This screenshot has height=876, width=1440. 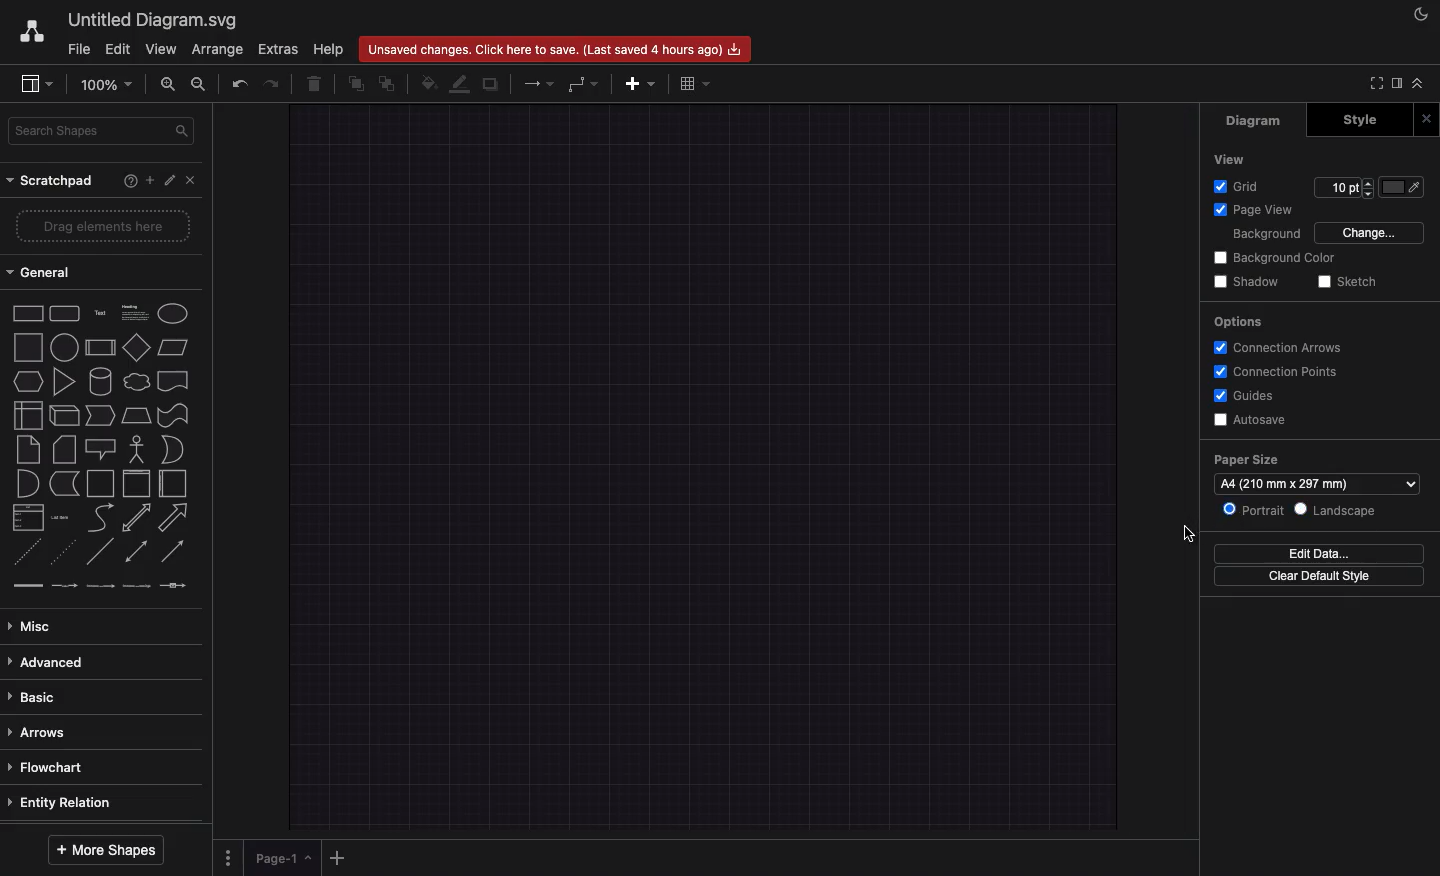 What do you see at coordinates (554, 47) in the screenshot?
I see `Unsaved changes` at bounding box center [554, 47].